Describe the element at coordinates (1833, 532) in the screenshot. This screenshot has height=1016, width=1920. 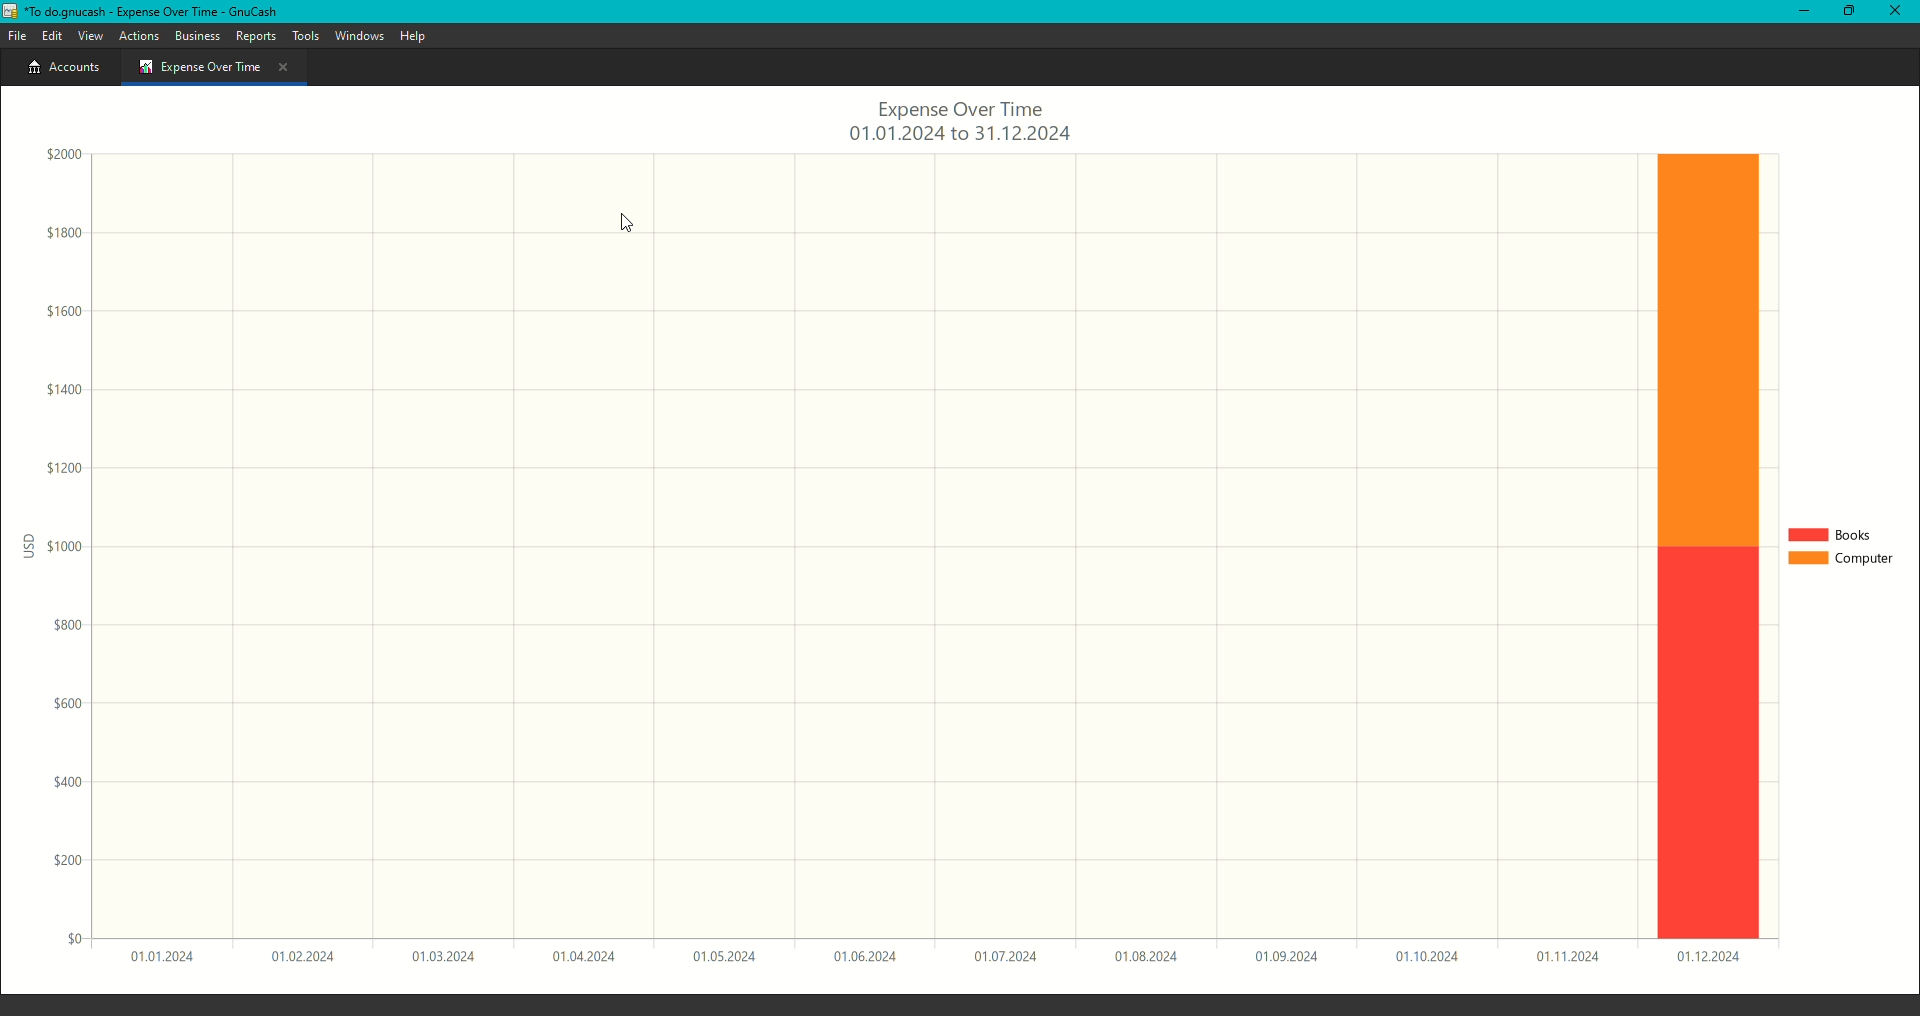
I see `Books` at that location.